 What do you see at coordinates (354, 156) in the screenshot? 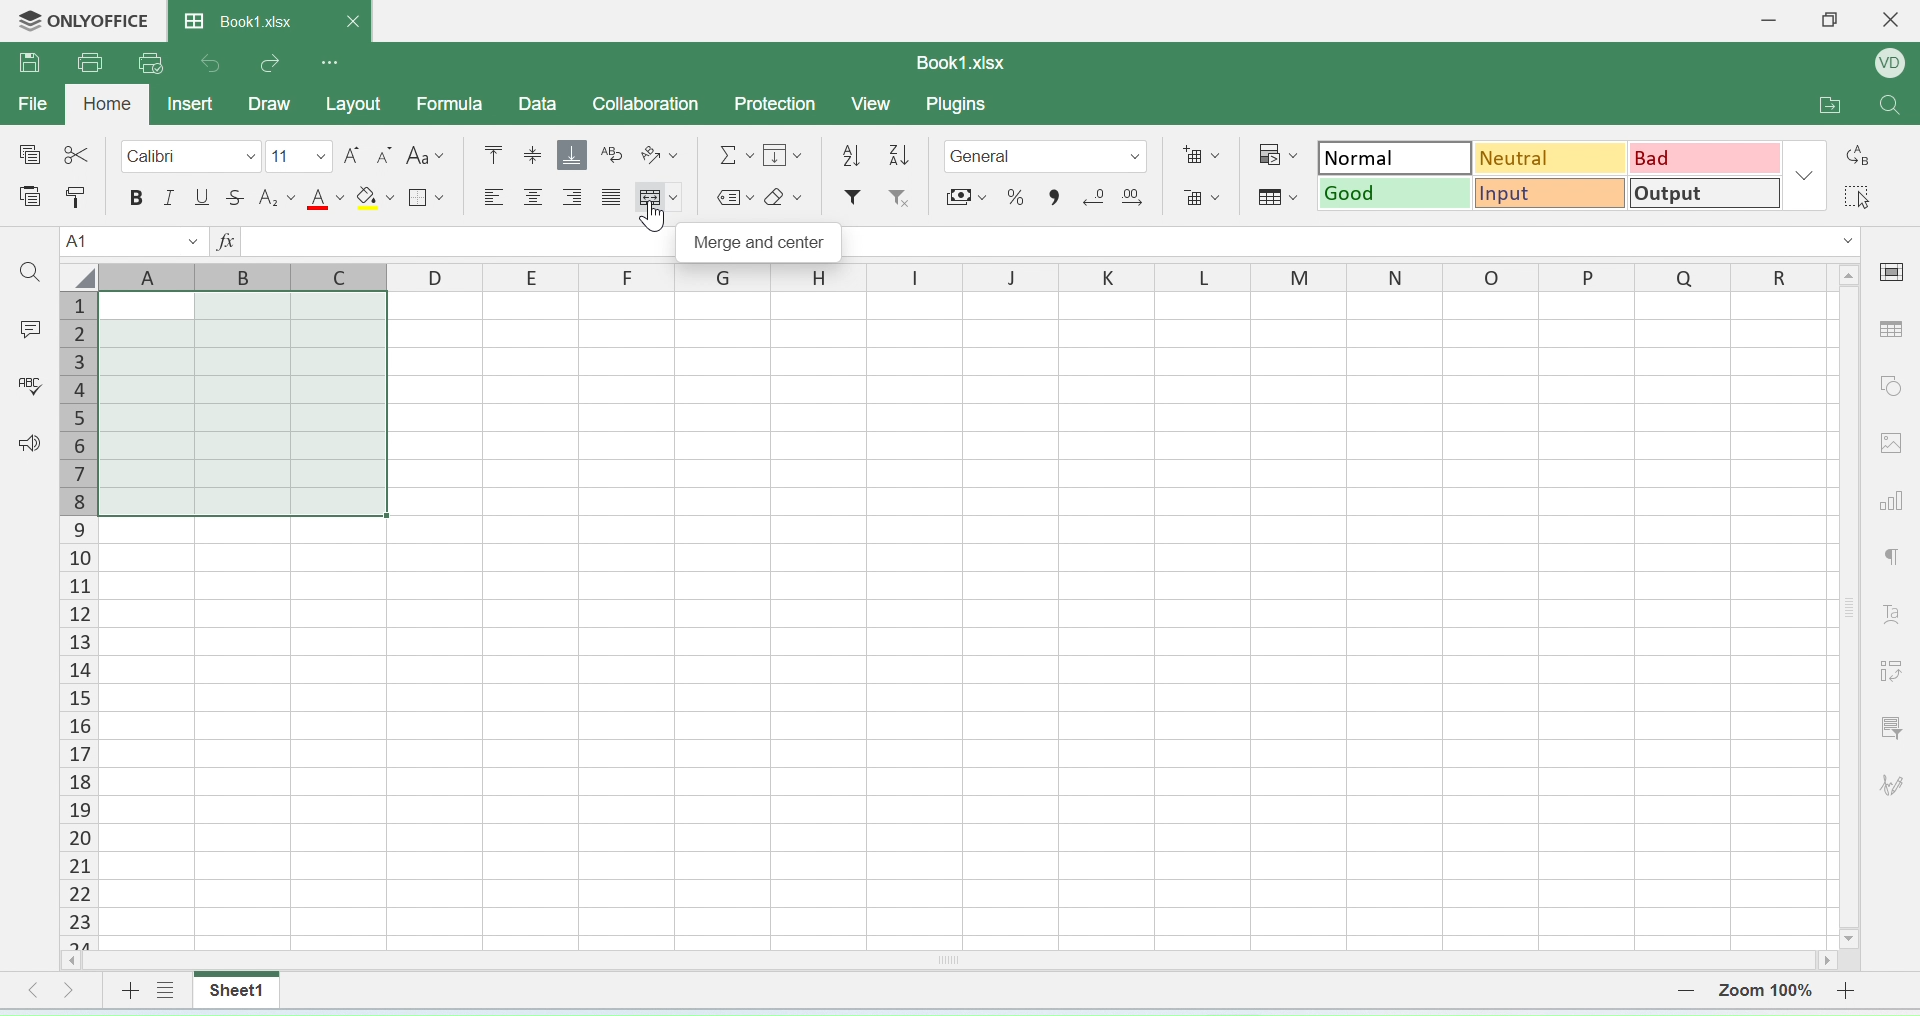
I see `increase font` at bounding box center [354, 156].